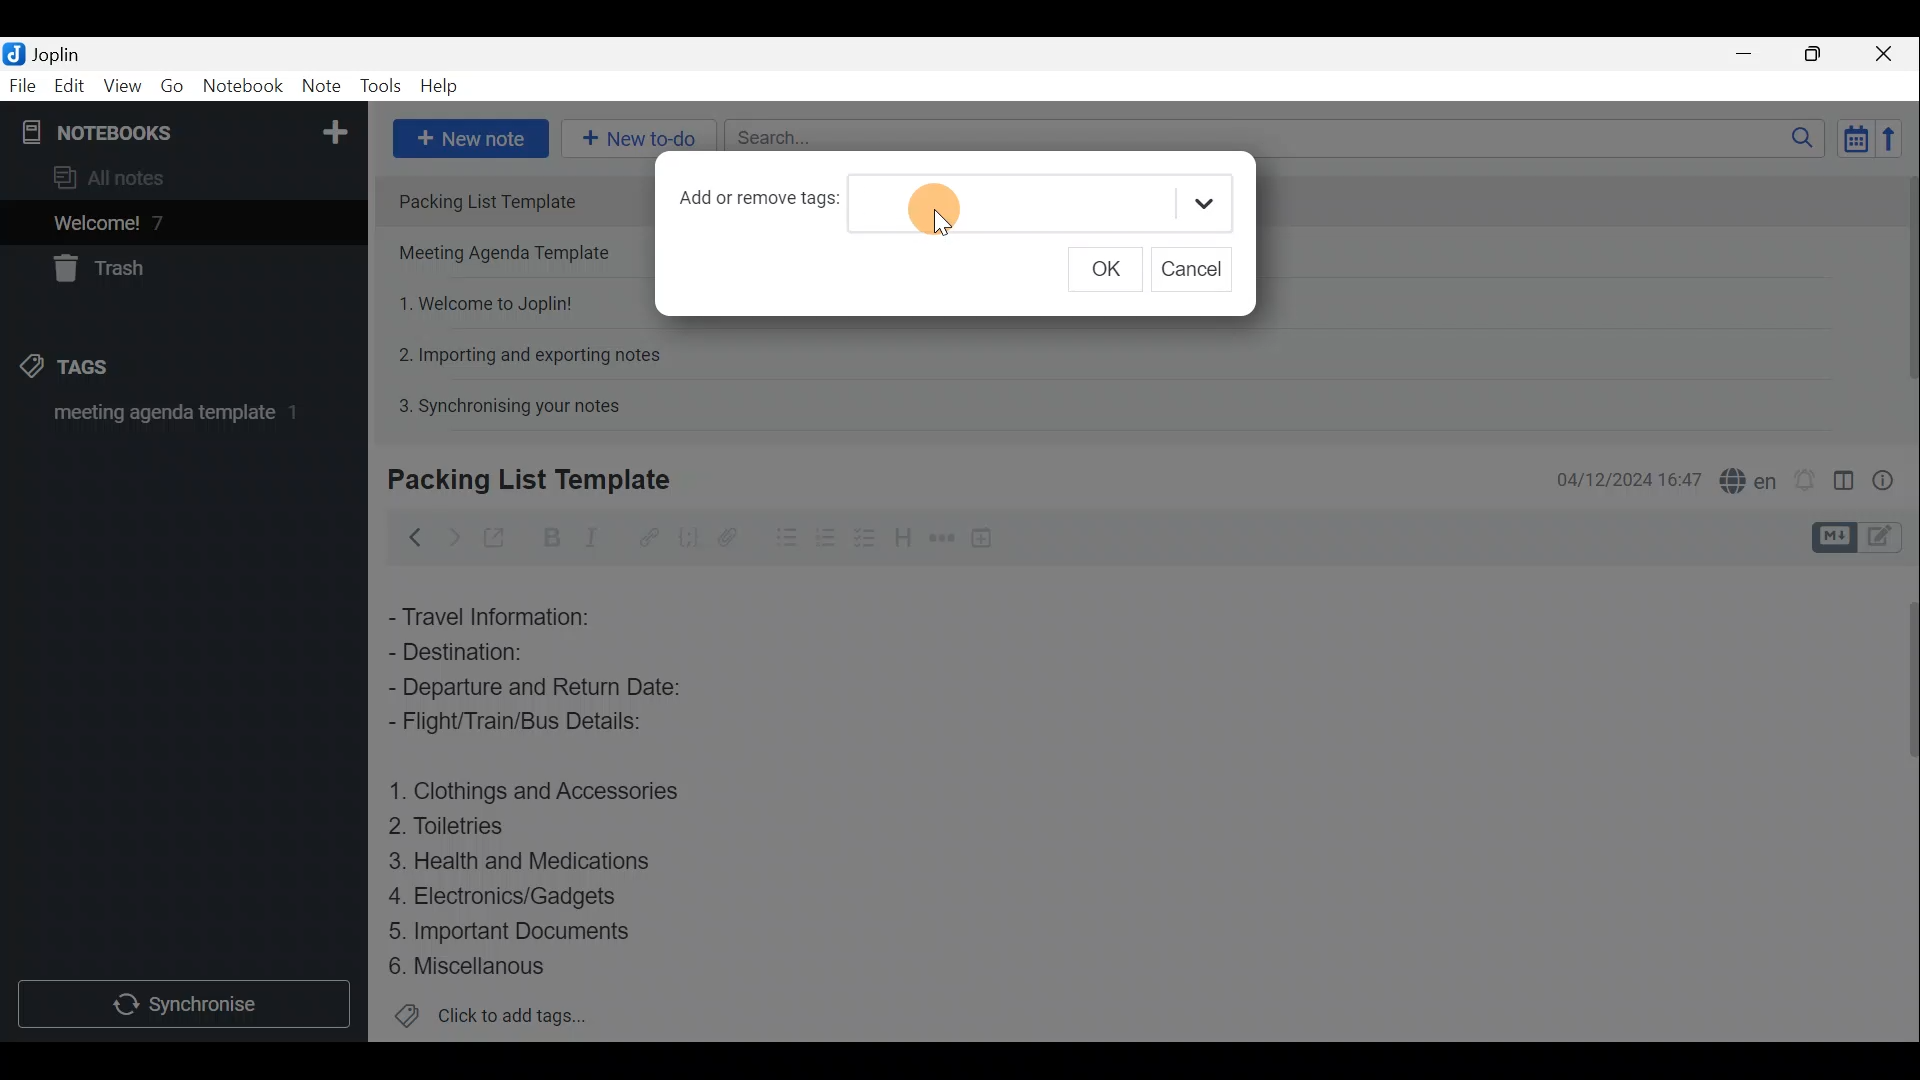 This screenshot has width=1920, height=1080. Describe the element at coordinates (491, 1016) in the screenshot. I see `Click to add tags` at that location.